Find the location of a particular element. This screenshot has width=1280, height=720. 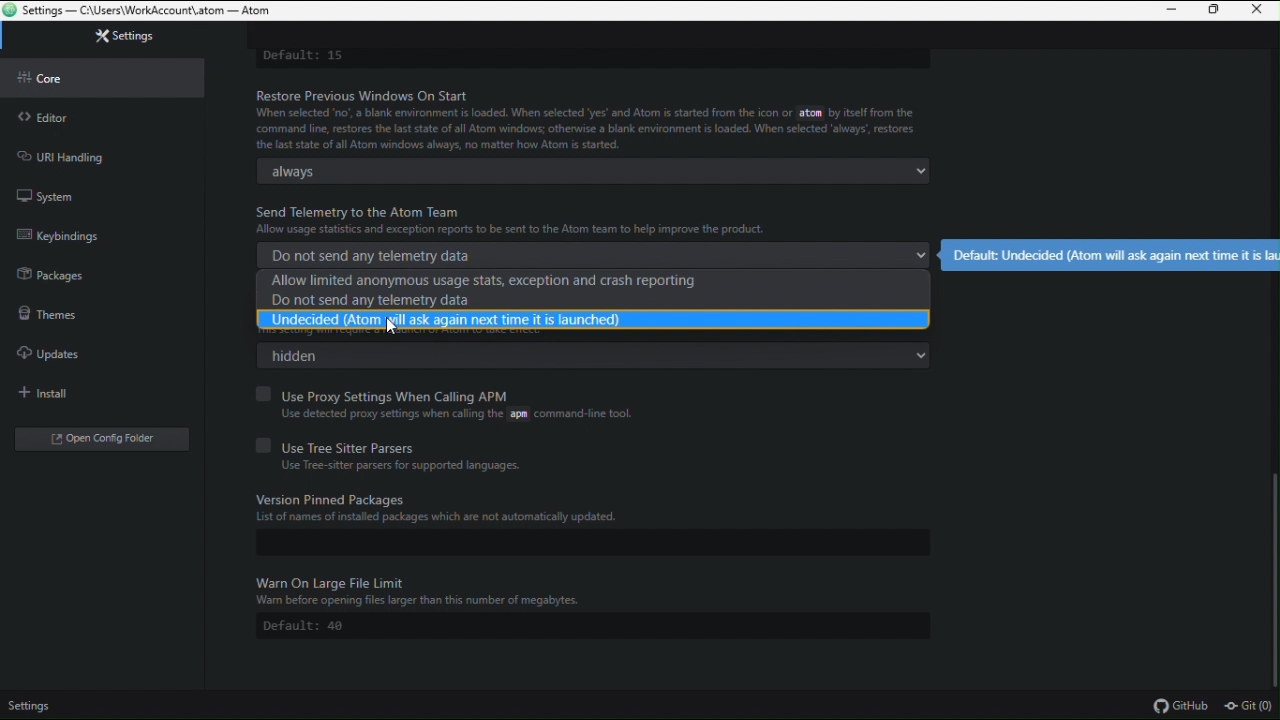

updates is located at coordinates (86, 349).